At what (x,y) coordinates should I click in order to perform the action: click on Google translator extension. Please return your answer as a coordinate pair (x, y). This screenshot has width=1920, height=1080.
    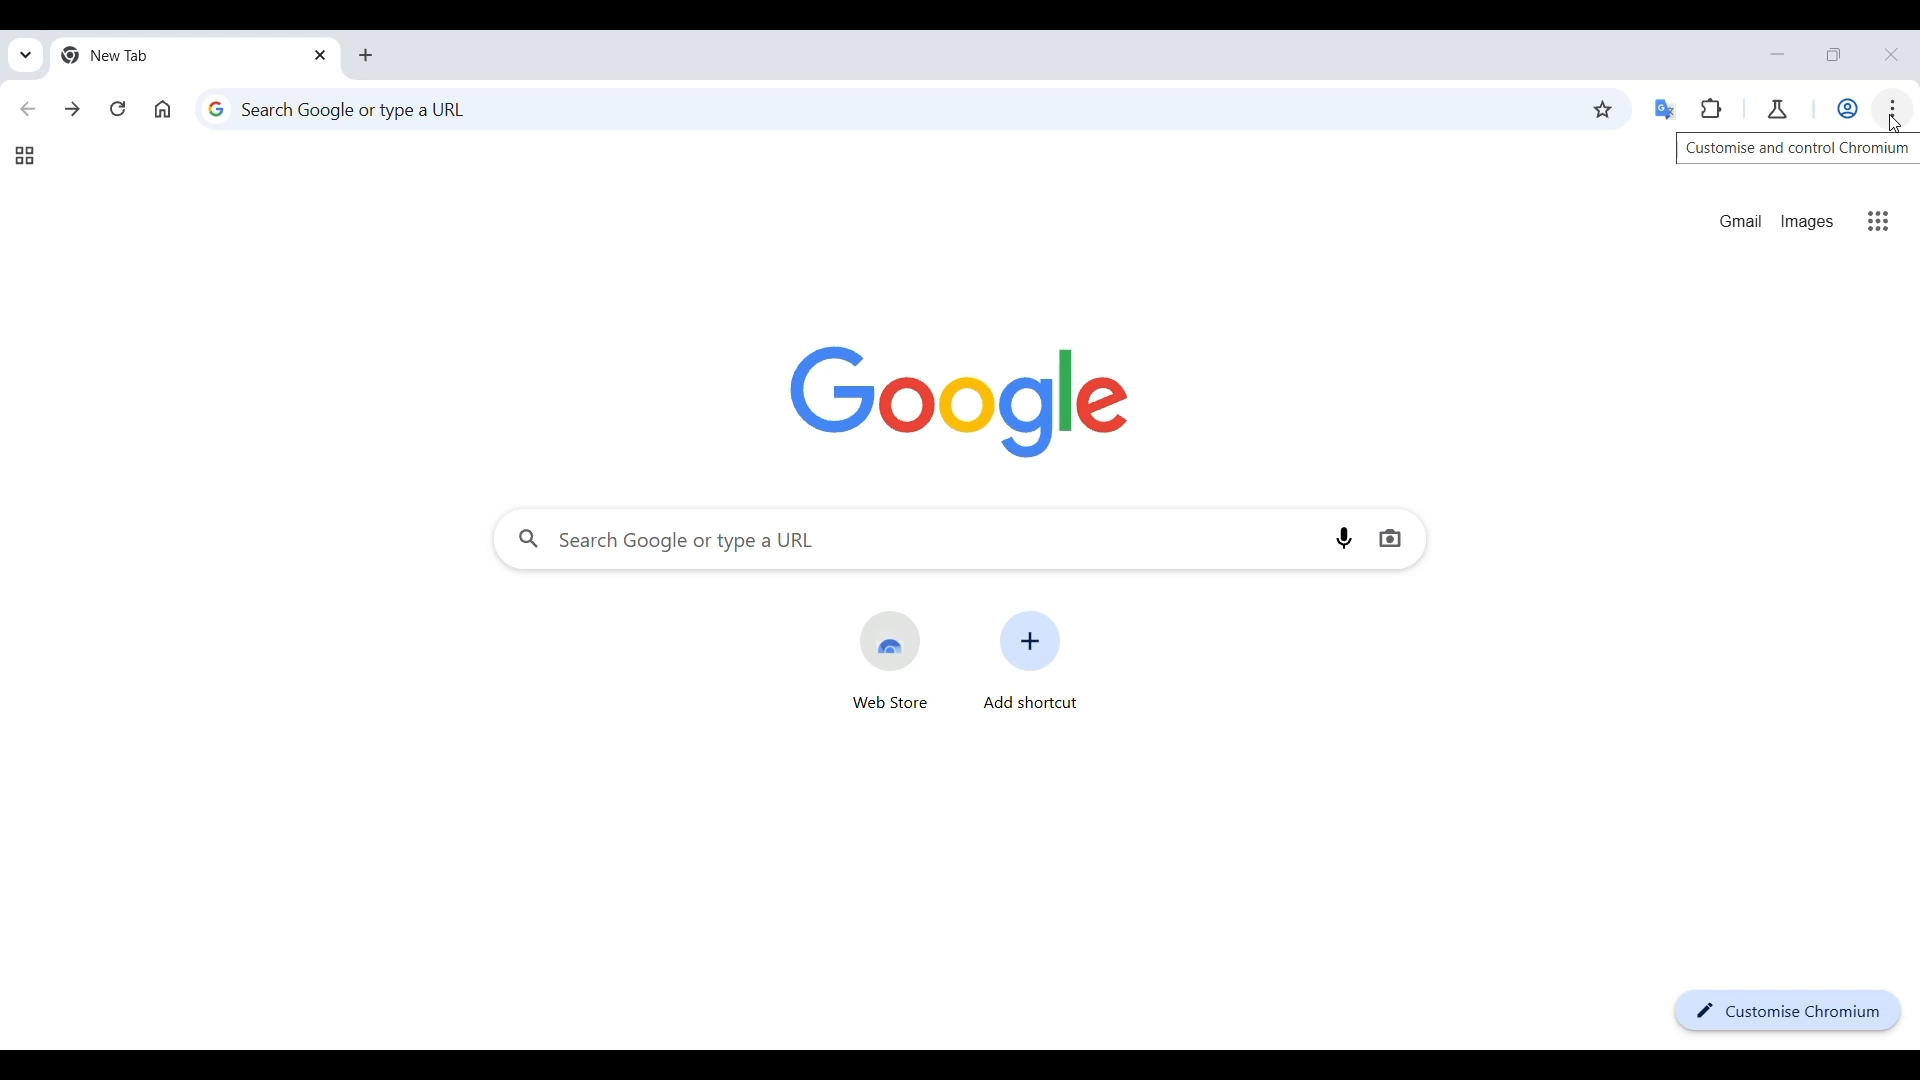
    Looking at the image, I should click on (1665, 110).